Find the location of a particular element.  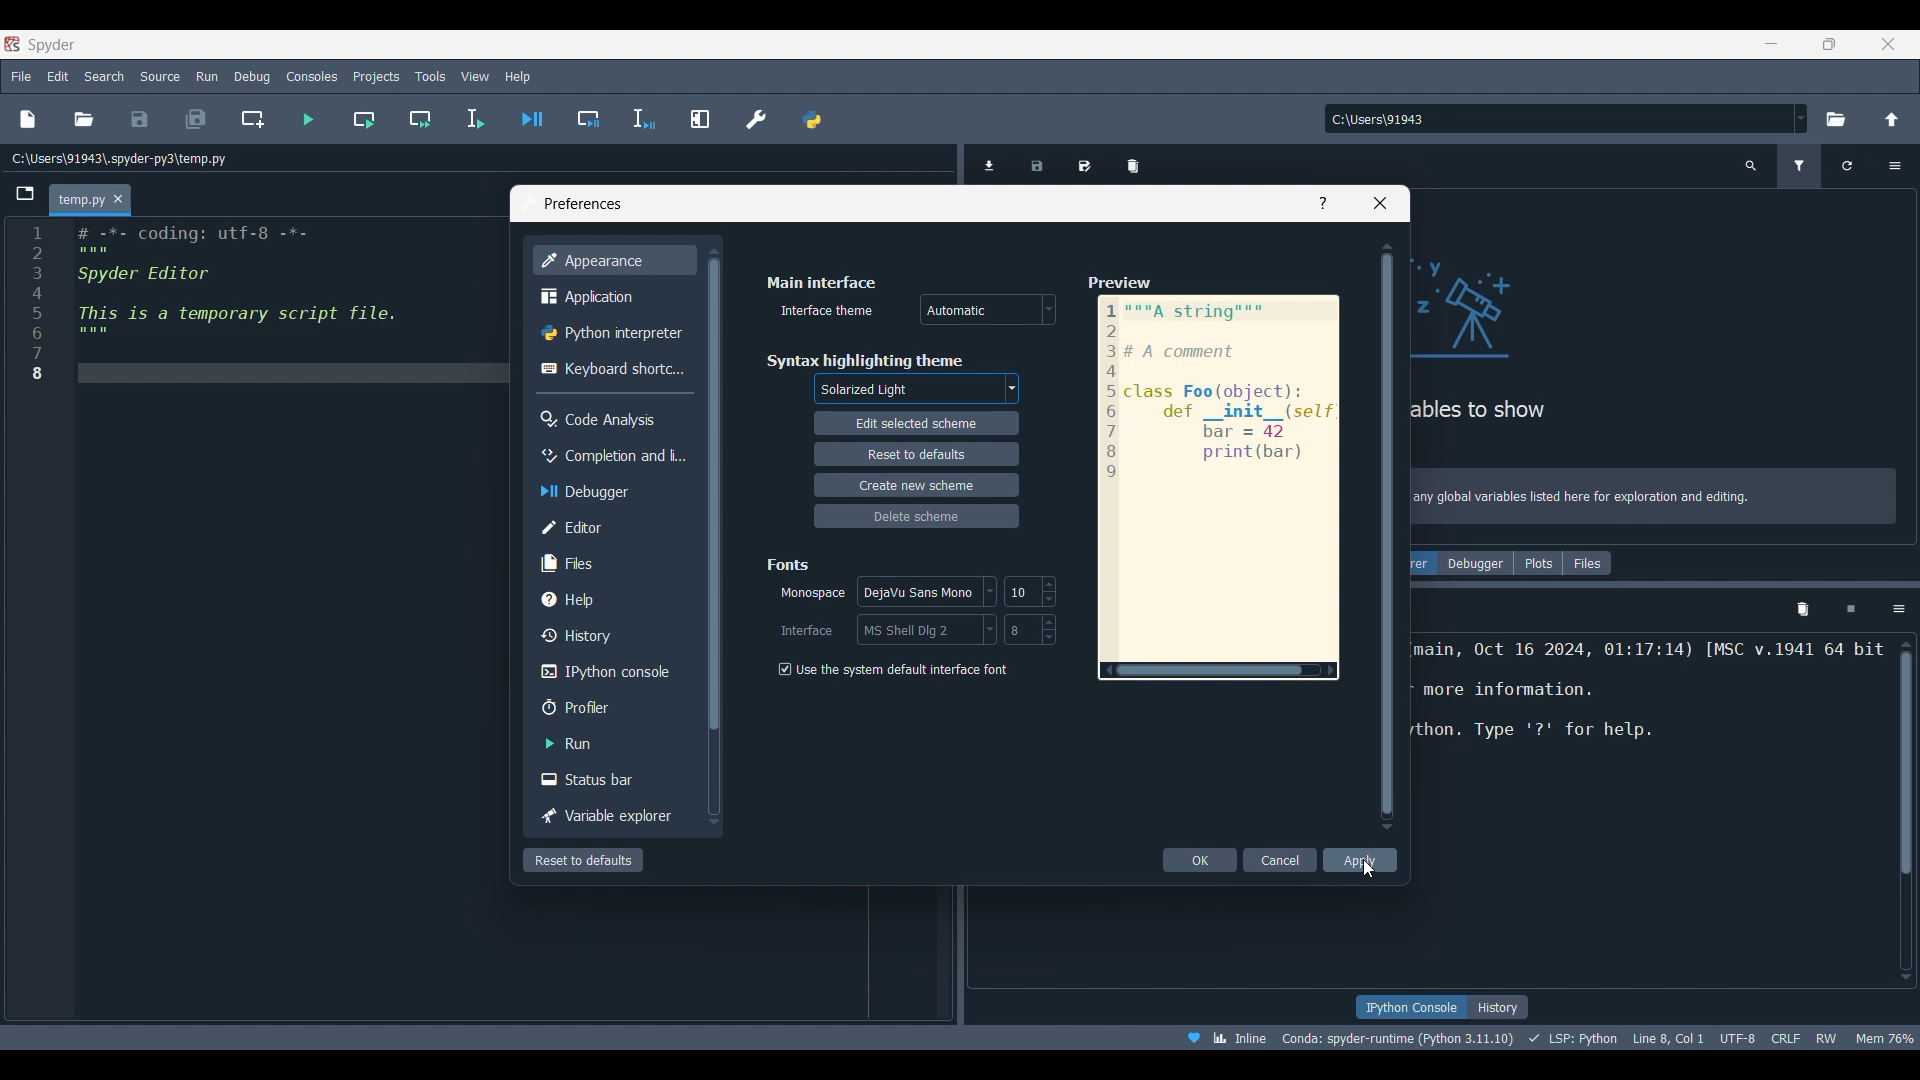

Window title is located at coordinates (583, 204).